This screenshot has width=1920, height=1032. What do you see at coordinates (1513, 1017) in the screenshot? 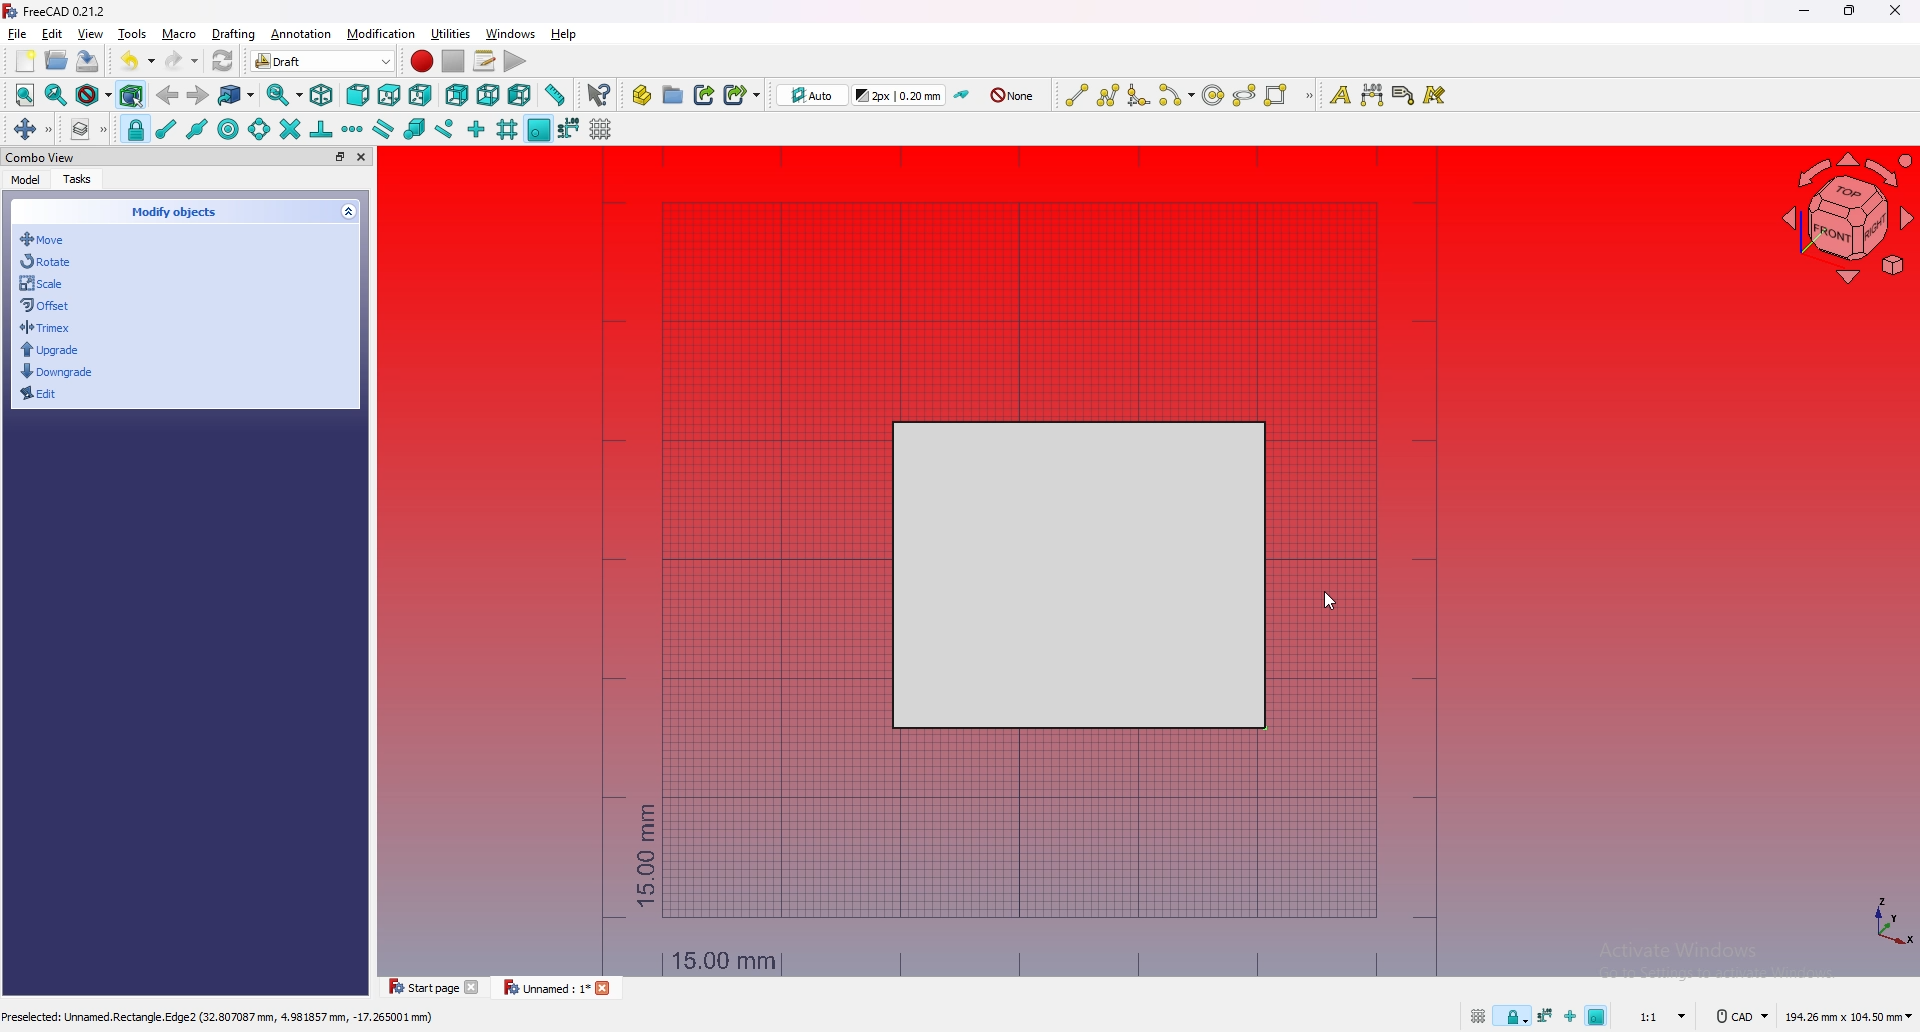
I see `snap lock` at bounding box center [1513, 1017].